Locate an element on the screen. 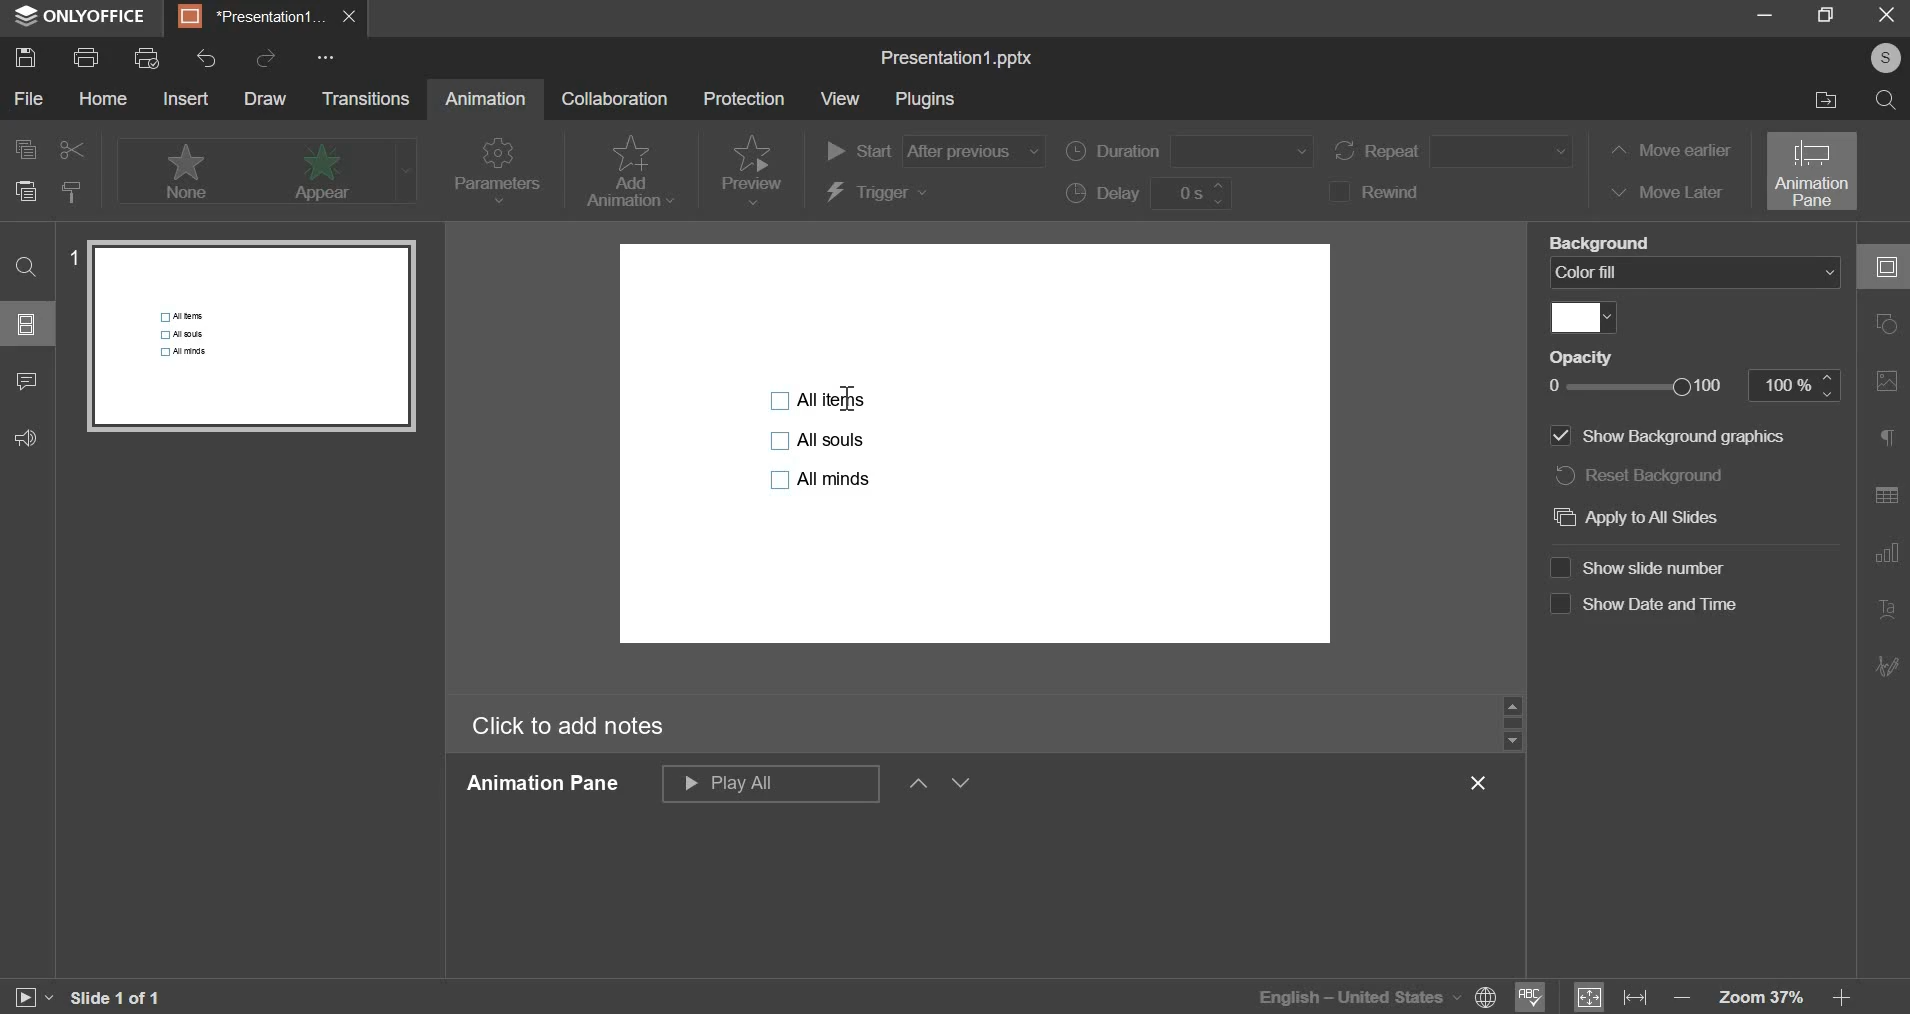 The image size is (1910, 1014). print preview is located at coordinates (145, 58).